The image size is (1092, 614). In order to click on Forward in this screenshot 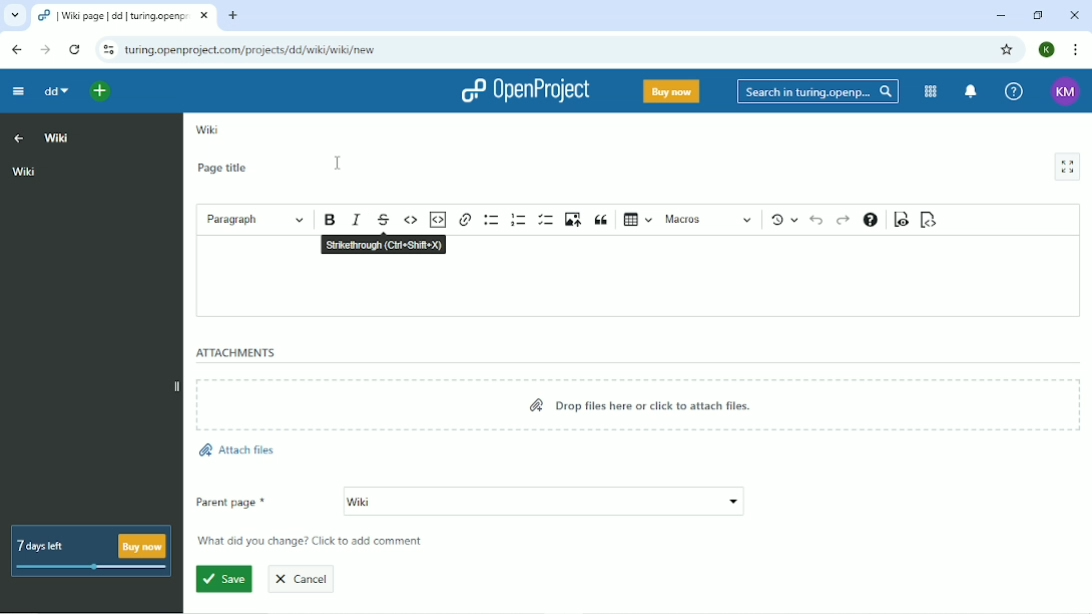, I will do `click(45, 50)`.